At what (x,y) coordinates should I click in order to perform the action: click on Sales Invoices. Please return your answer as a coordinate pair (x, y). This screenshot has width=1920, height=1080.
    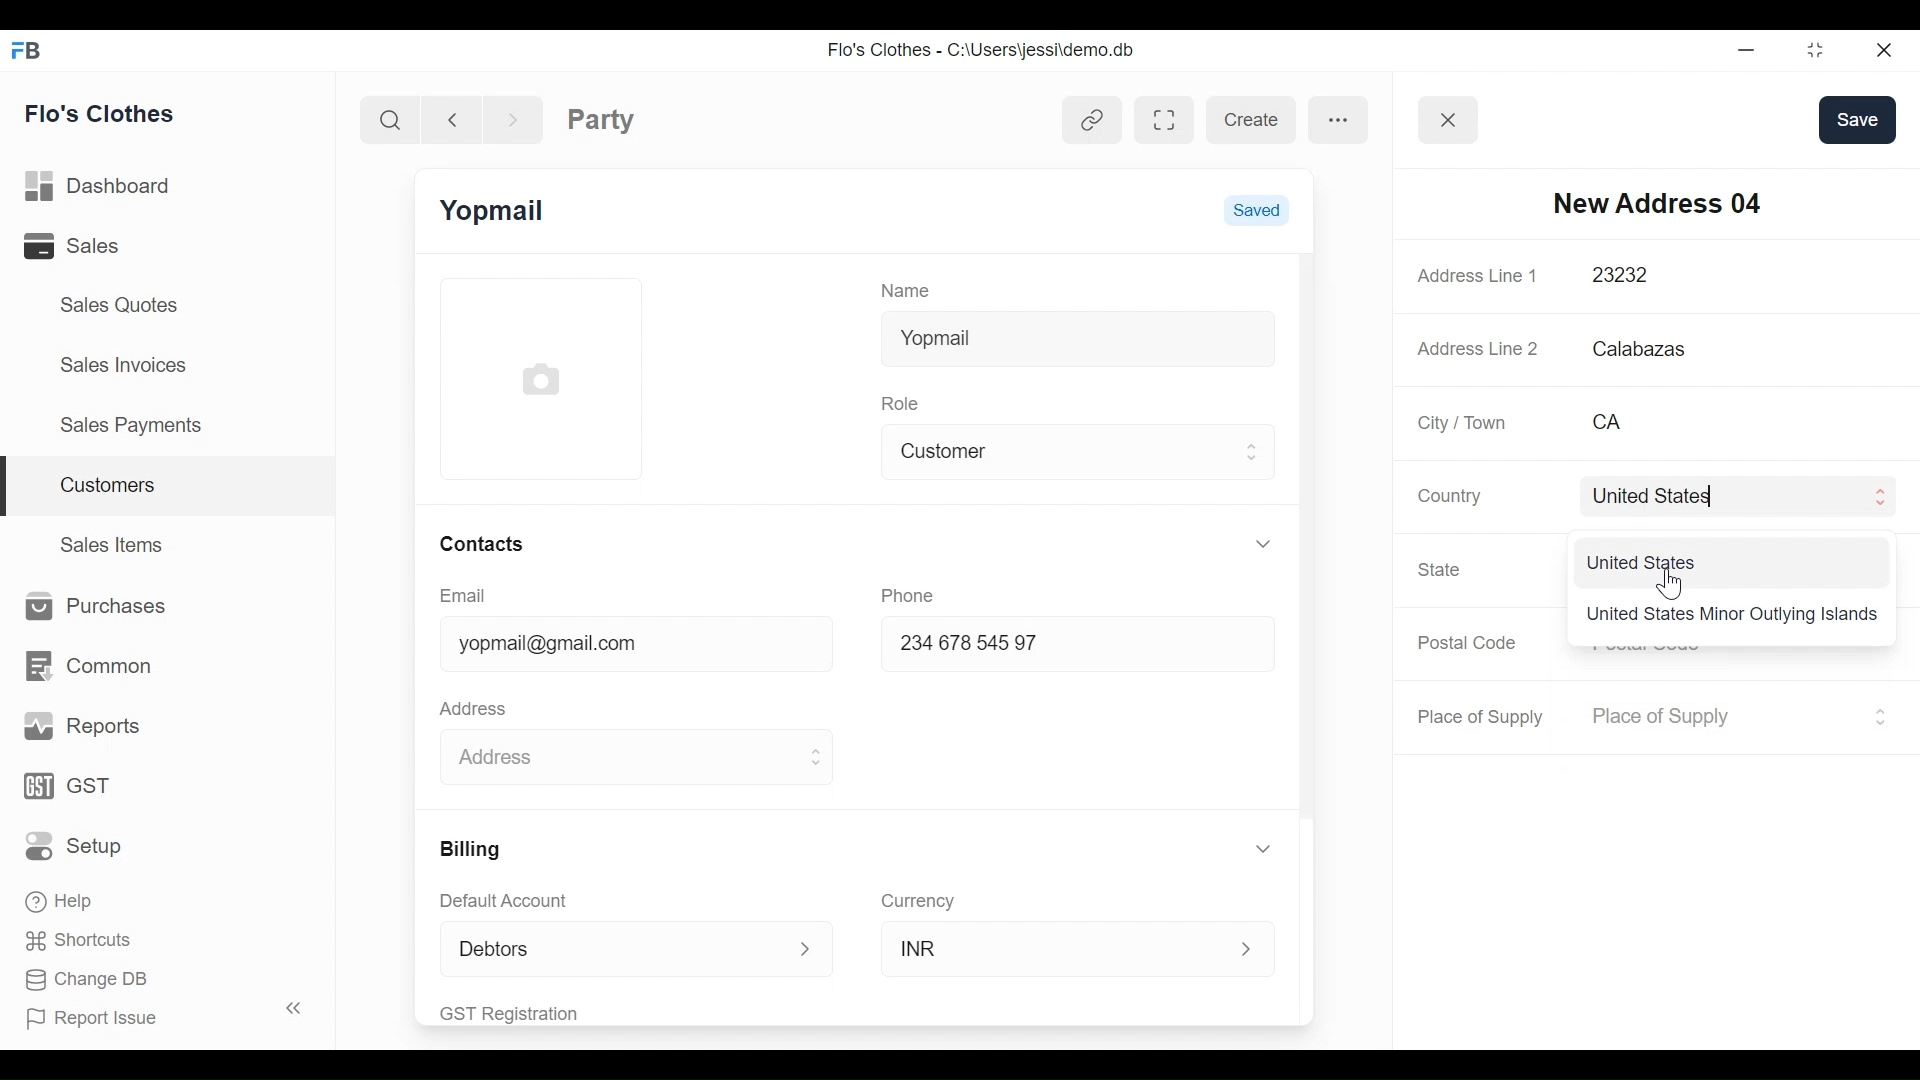
    Looking at the image, I should click on (126, 363).